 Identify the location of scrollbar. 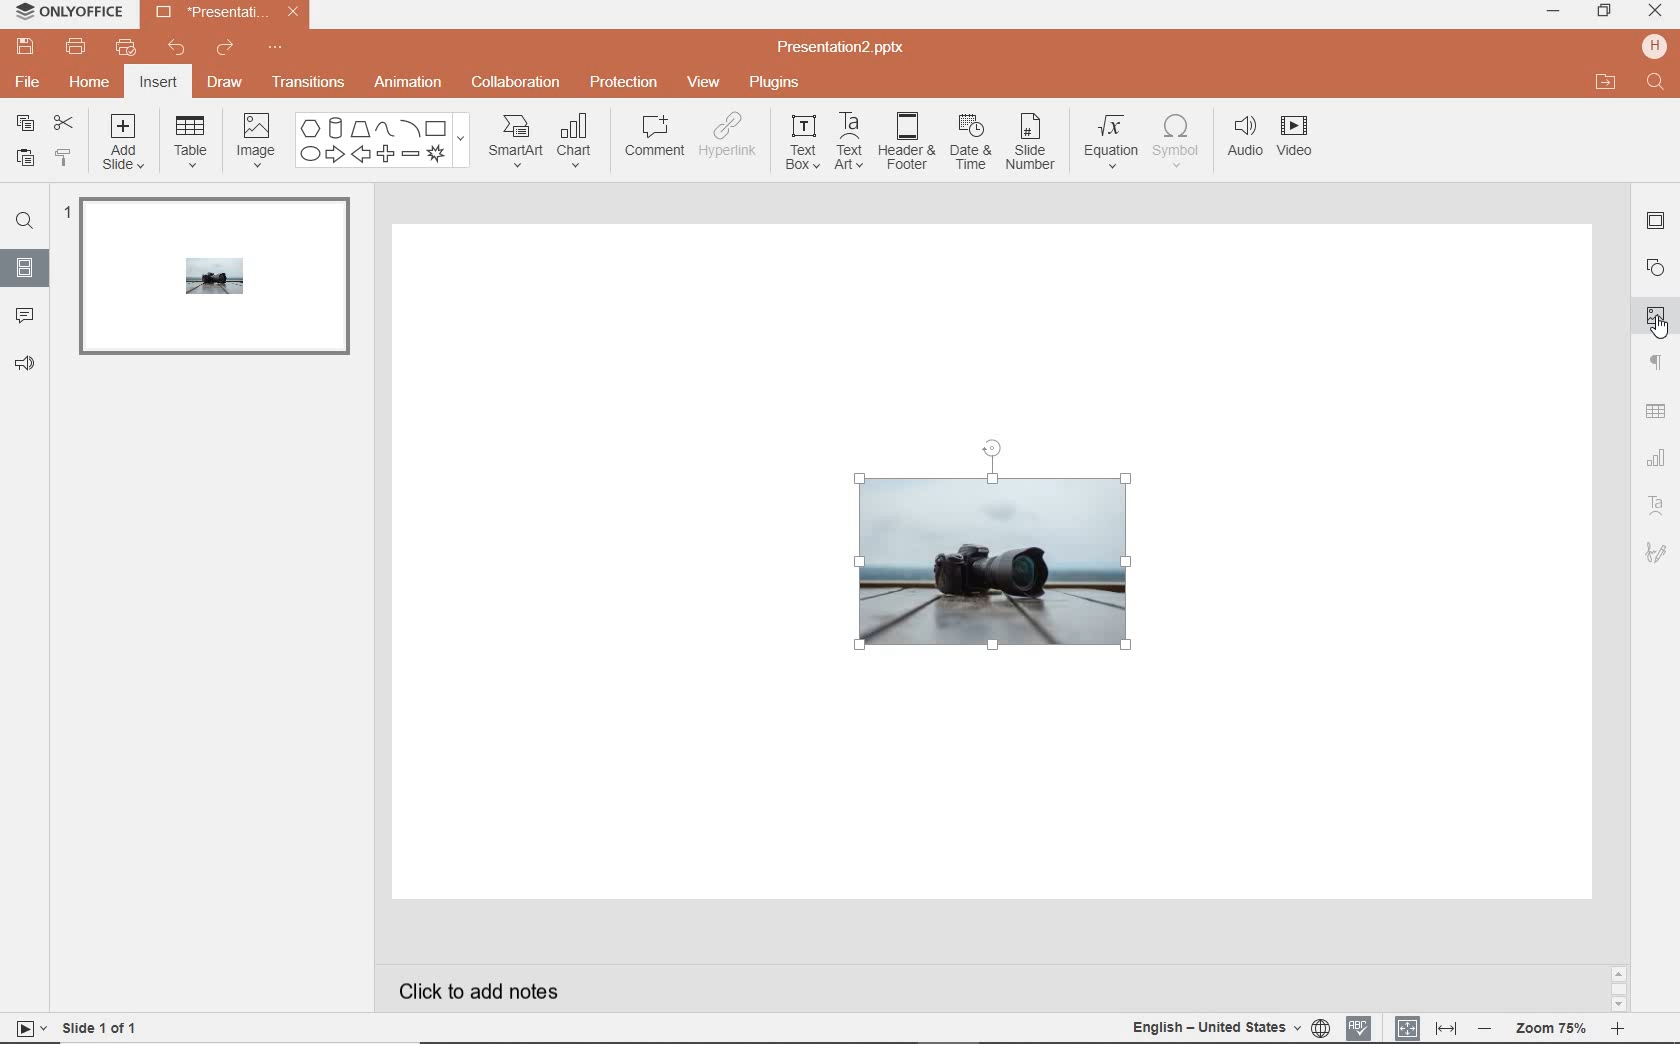
(1619, 987).